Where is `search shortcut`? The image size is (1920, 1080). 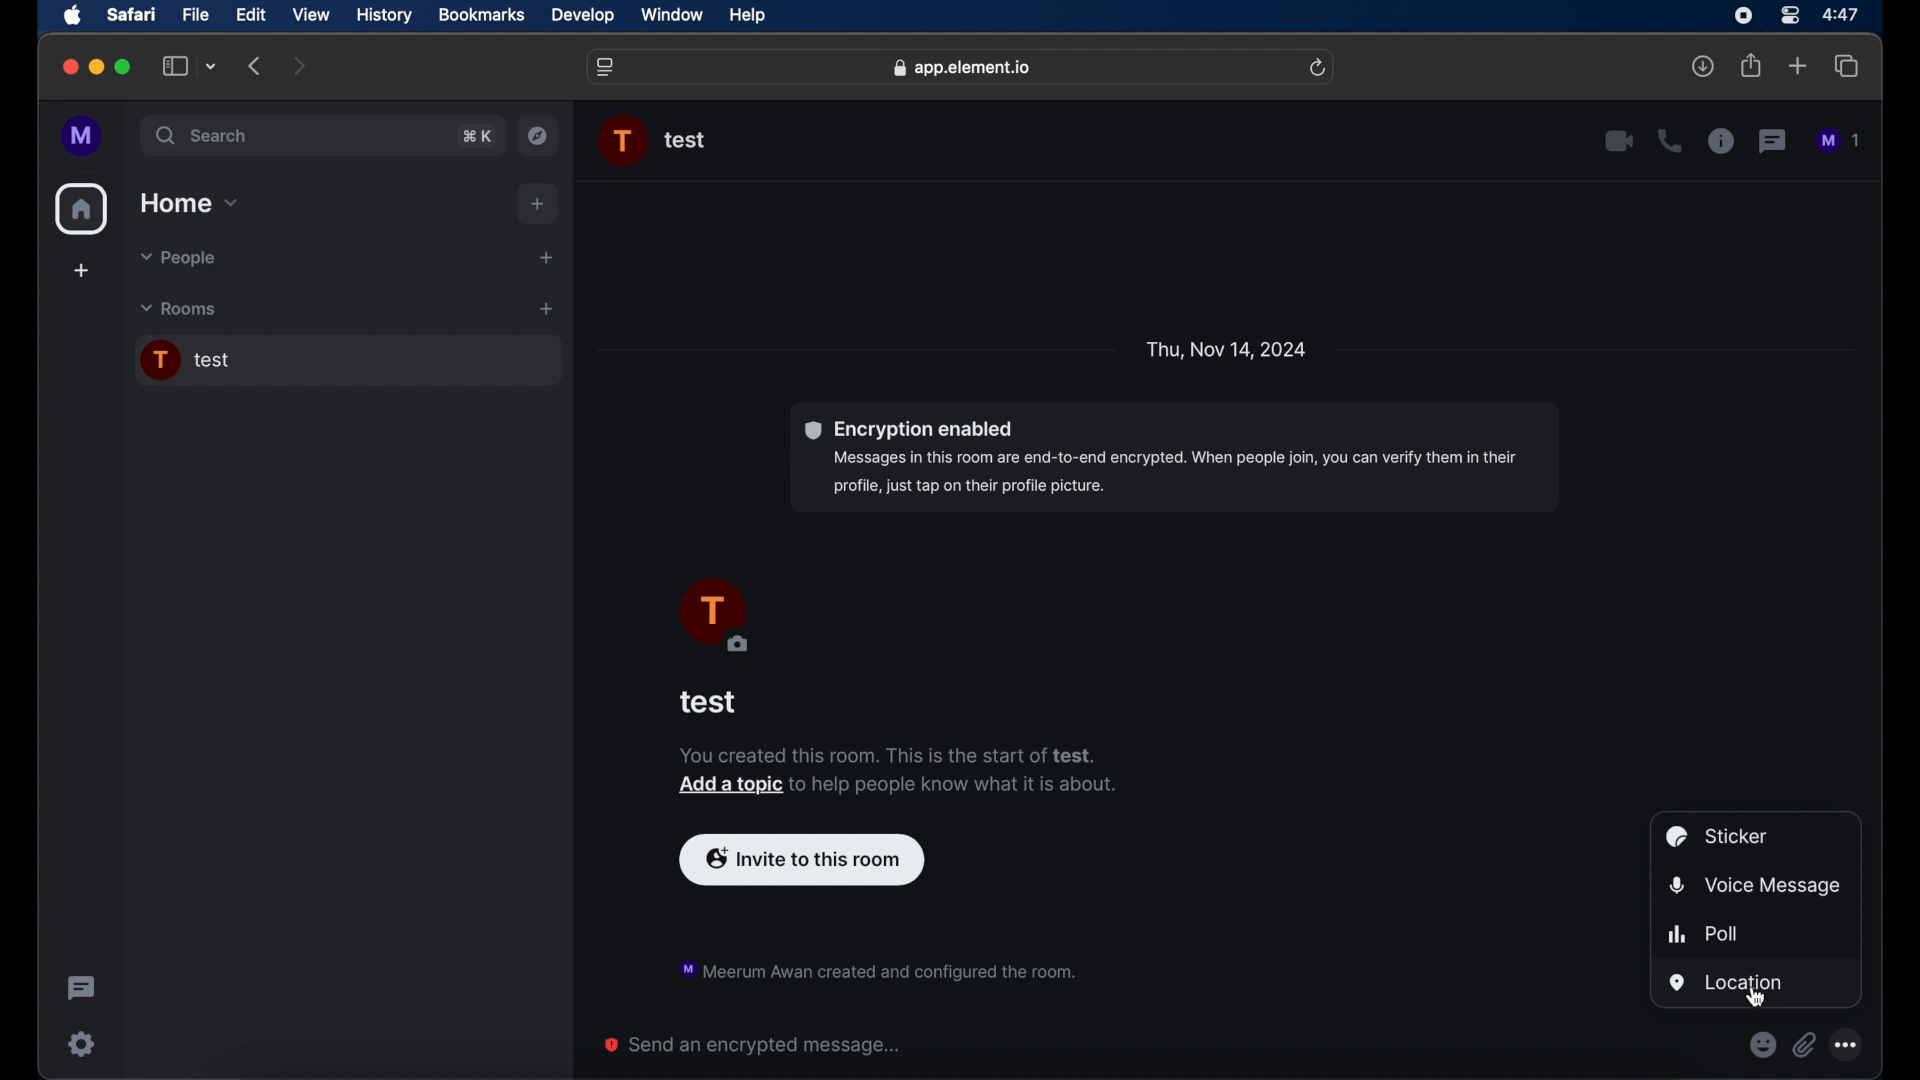 search shortcut is located at coordinates (476, 135).